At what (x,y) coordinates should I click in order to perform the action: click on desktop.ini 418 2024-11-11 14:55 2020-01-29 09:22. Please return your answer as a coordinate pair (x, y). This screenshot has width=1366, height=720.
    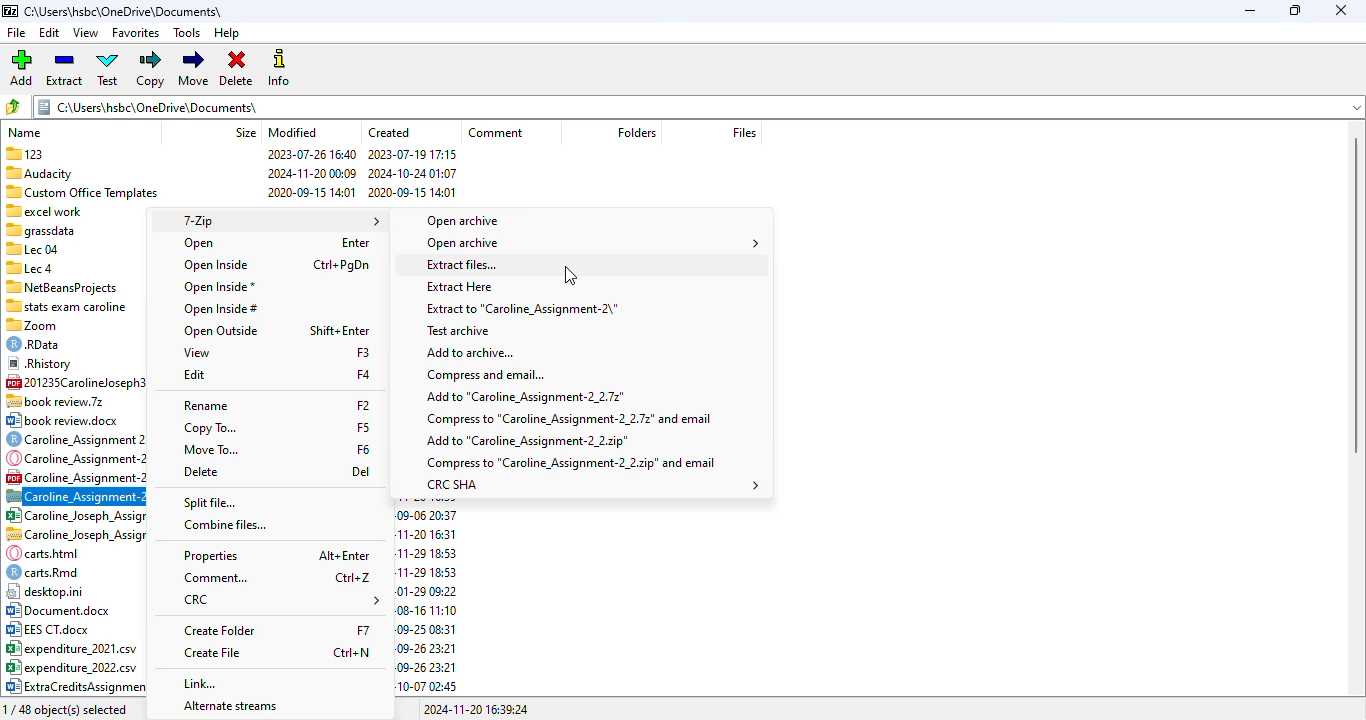
    Looking at the image, I should click on (70, 591).